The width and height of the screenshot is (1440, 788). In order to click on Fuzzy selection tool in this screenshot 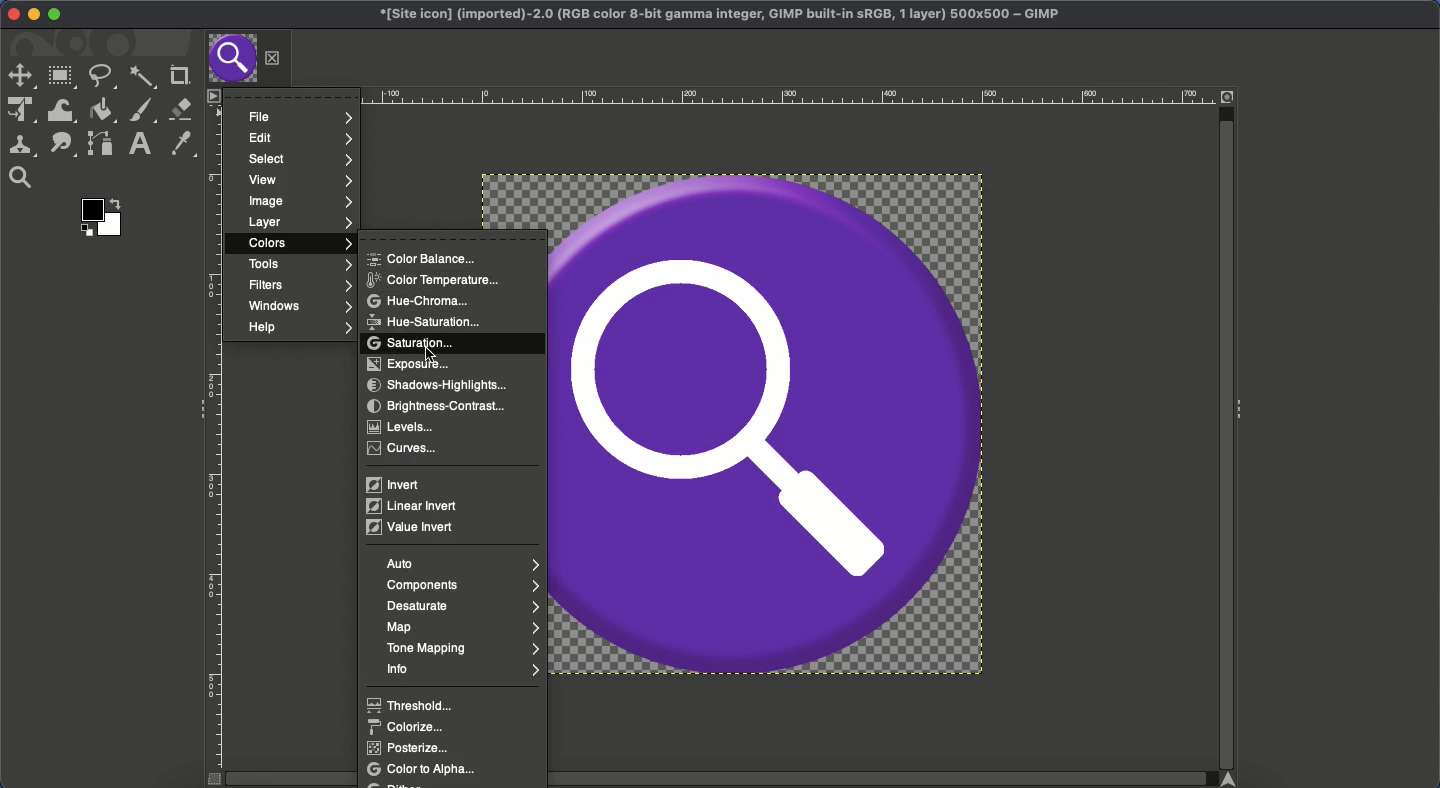, I will do `click(143, 79)`.